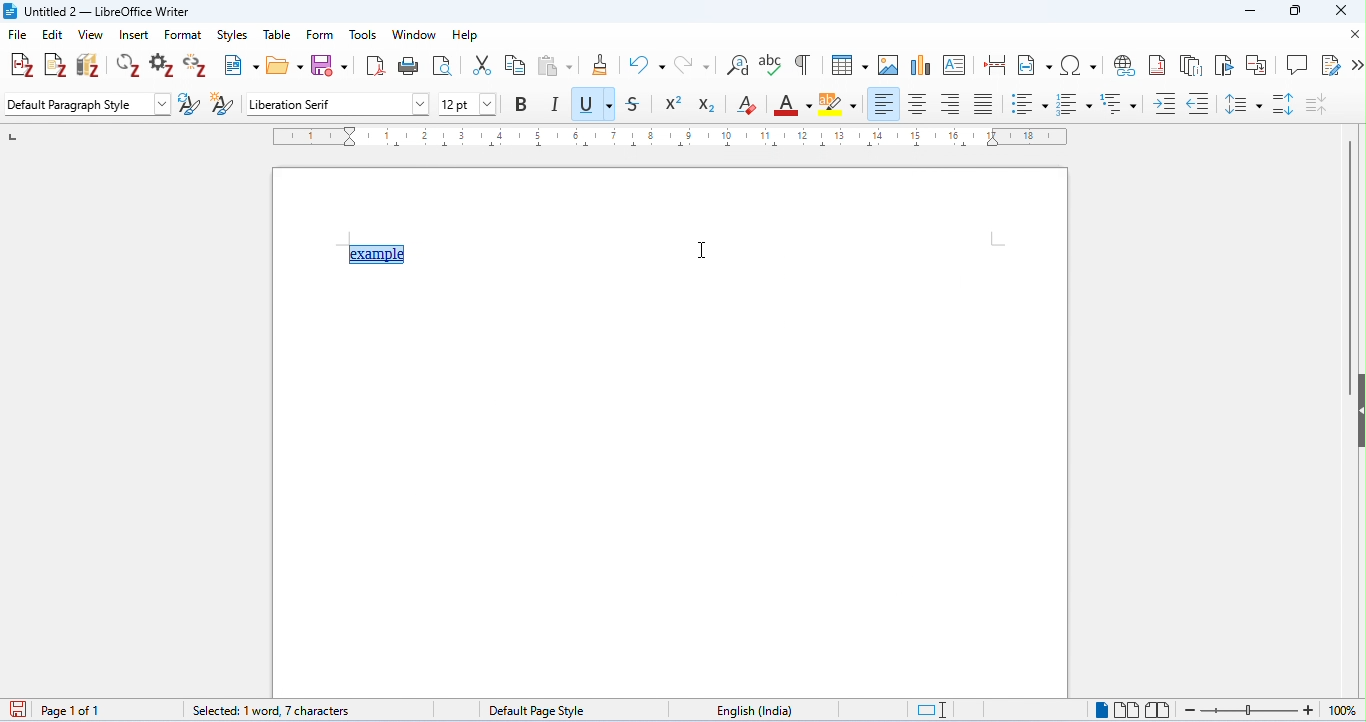  What do you see at coordinates (890, 64) in the screenshot?
I see `insert image` at bounding box center [890, 64].